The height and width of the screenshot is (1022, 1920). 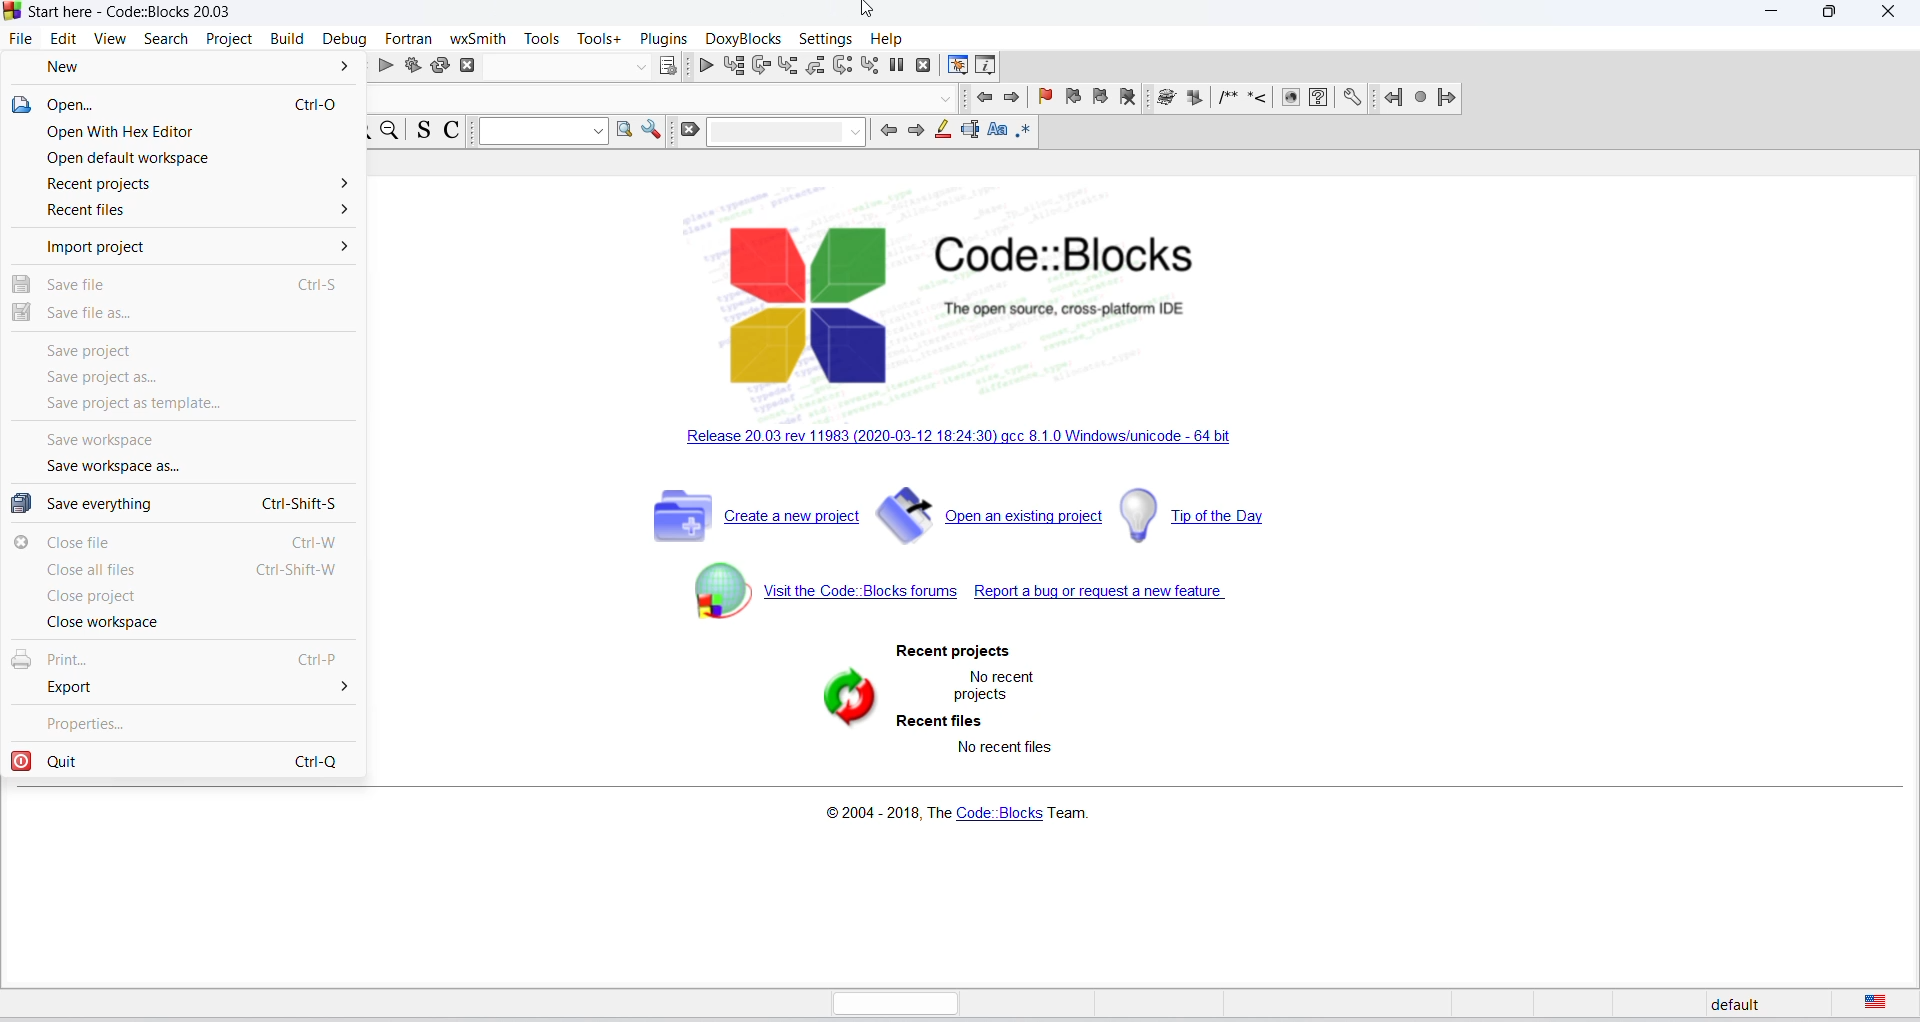 What do you see at coordinates (791, 131) in the screenshot?
I see `dropdown` at bounding box center [791, 131].